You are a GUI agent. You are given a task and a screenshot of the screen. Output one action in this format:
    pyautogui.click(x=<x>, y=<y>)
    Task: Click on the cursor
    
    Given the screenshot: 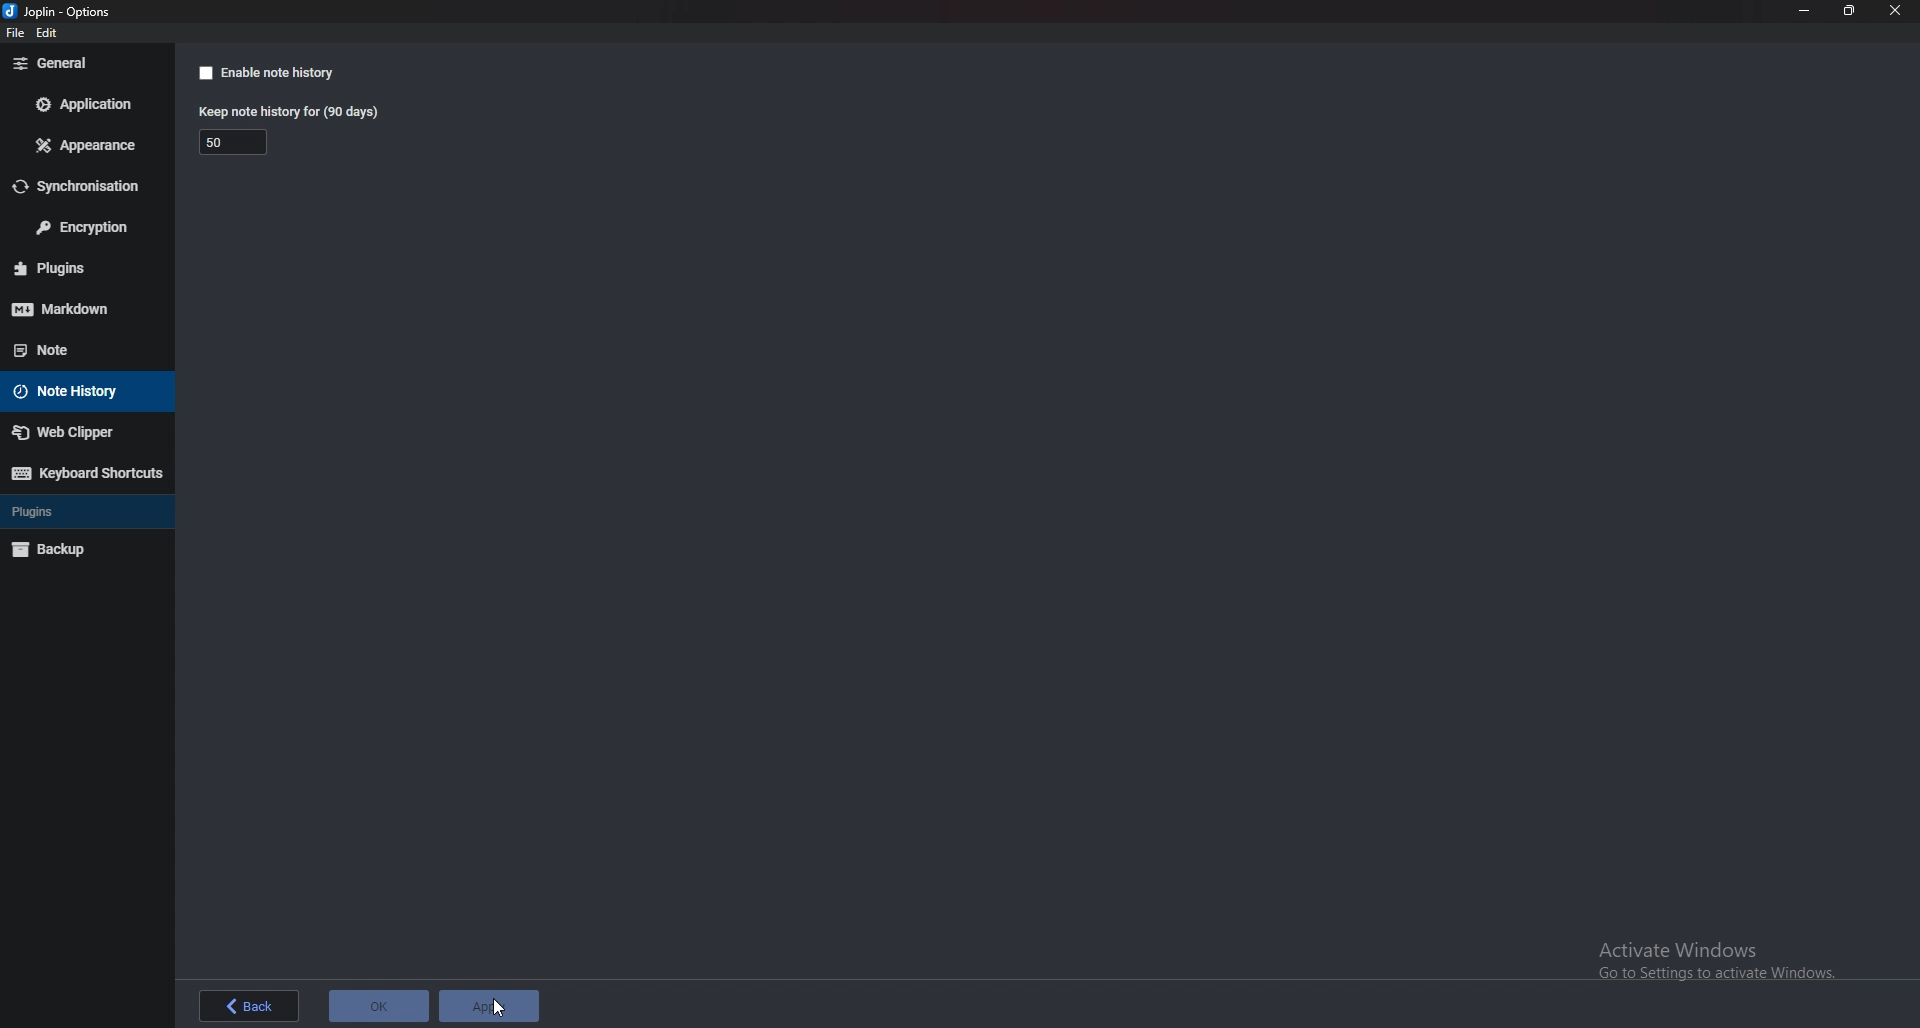 What is the action you would take?
    pyautogui.click(x=499, y=1008)
    